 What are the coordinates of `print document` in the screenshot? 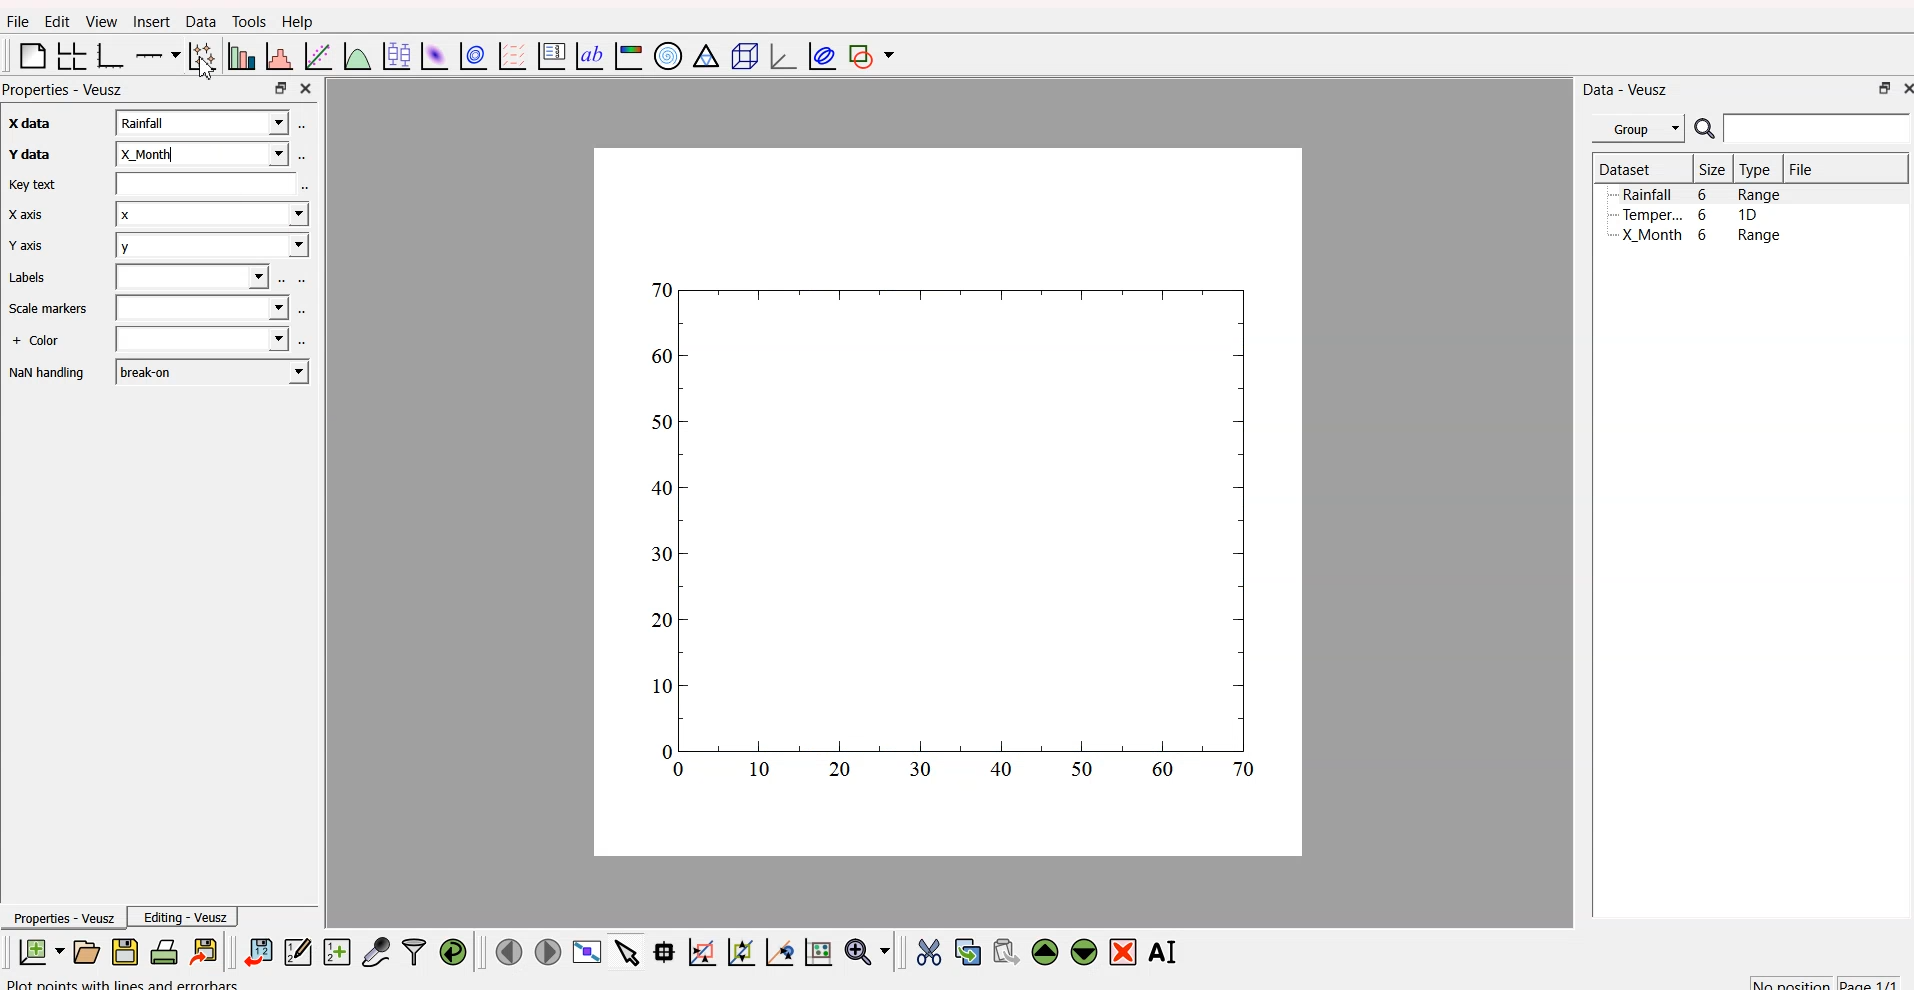 It's located at (164, 951).